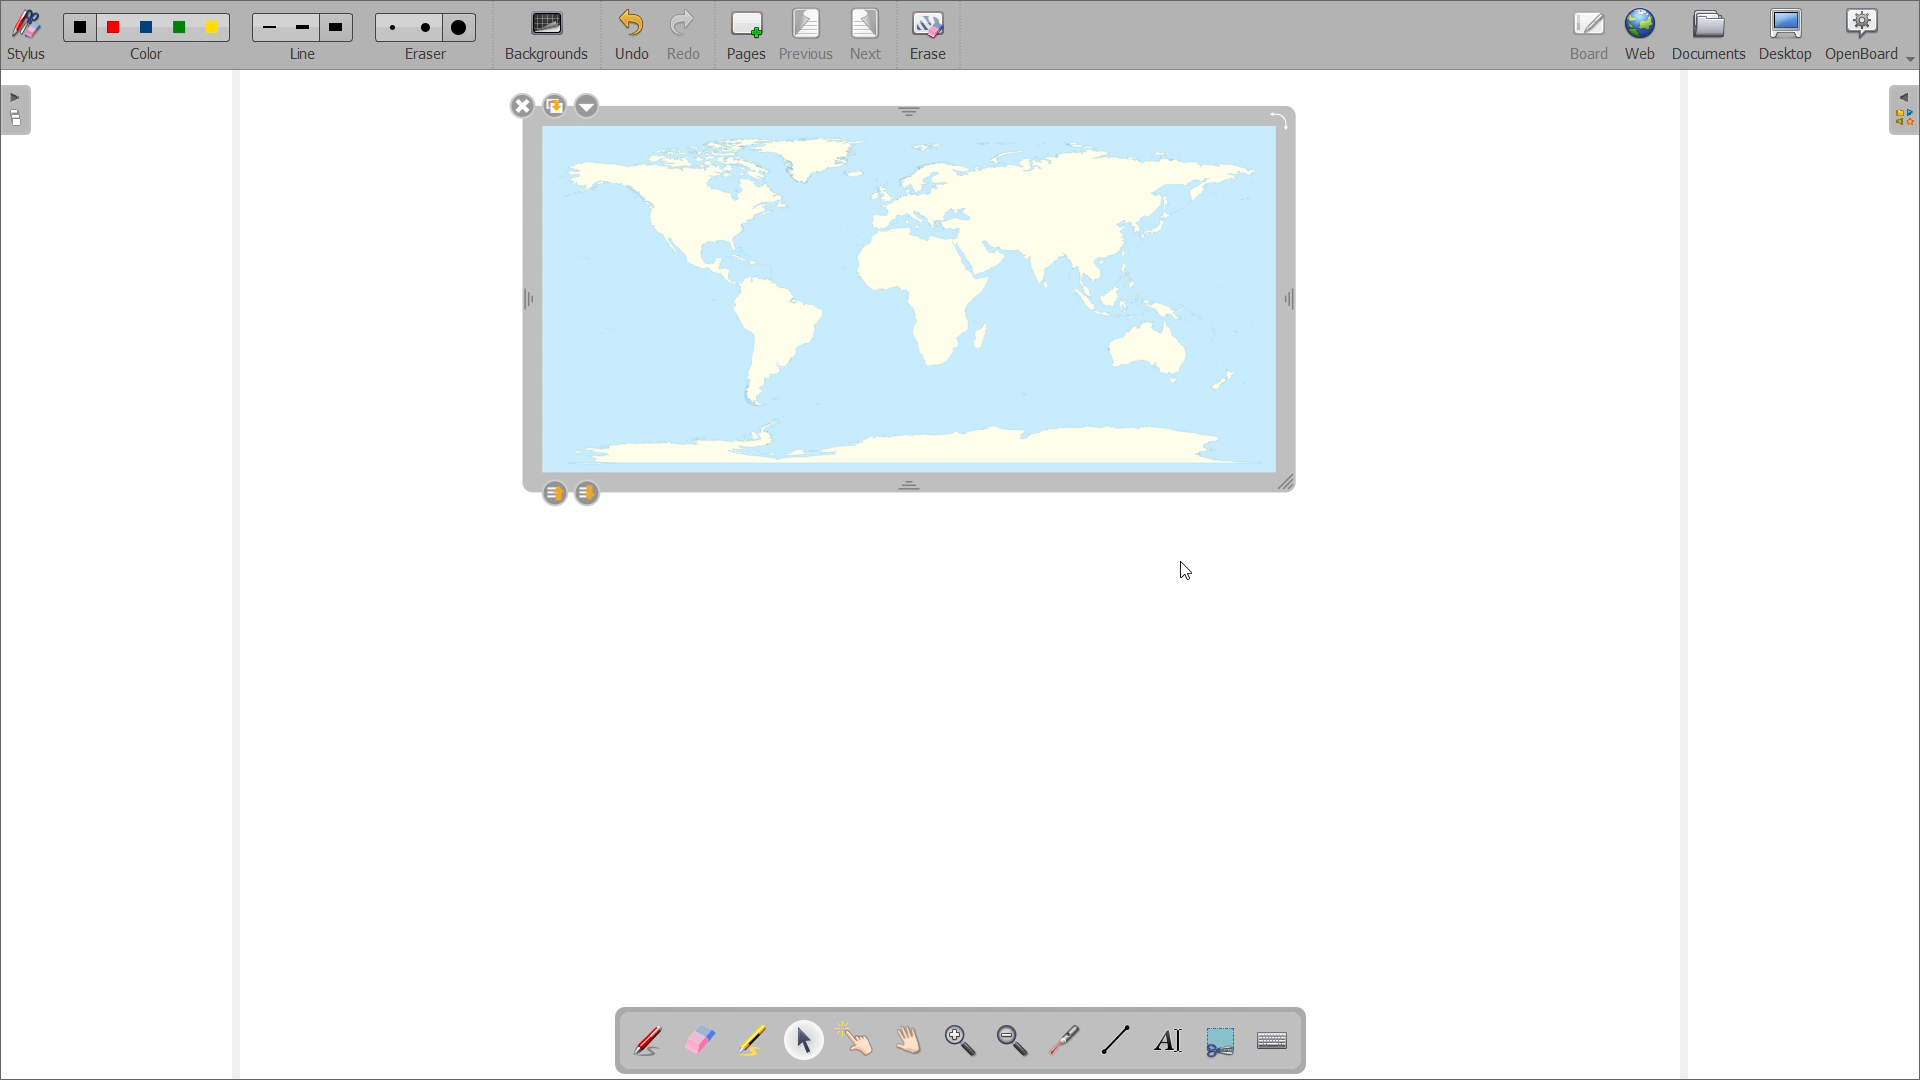 The height and width of the screenshot is (1080, 1920). What do you see at coordinates (522, 106) in the screenshot?
I see `delete` at bounding box center [522, 106].